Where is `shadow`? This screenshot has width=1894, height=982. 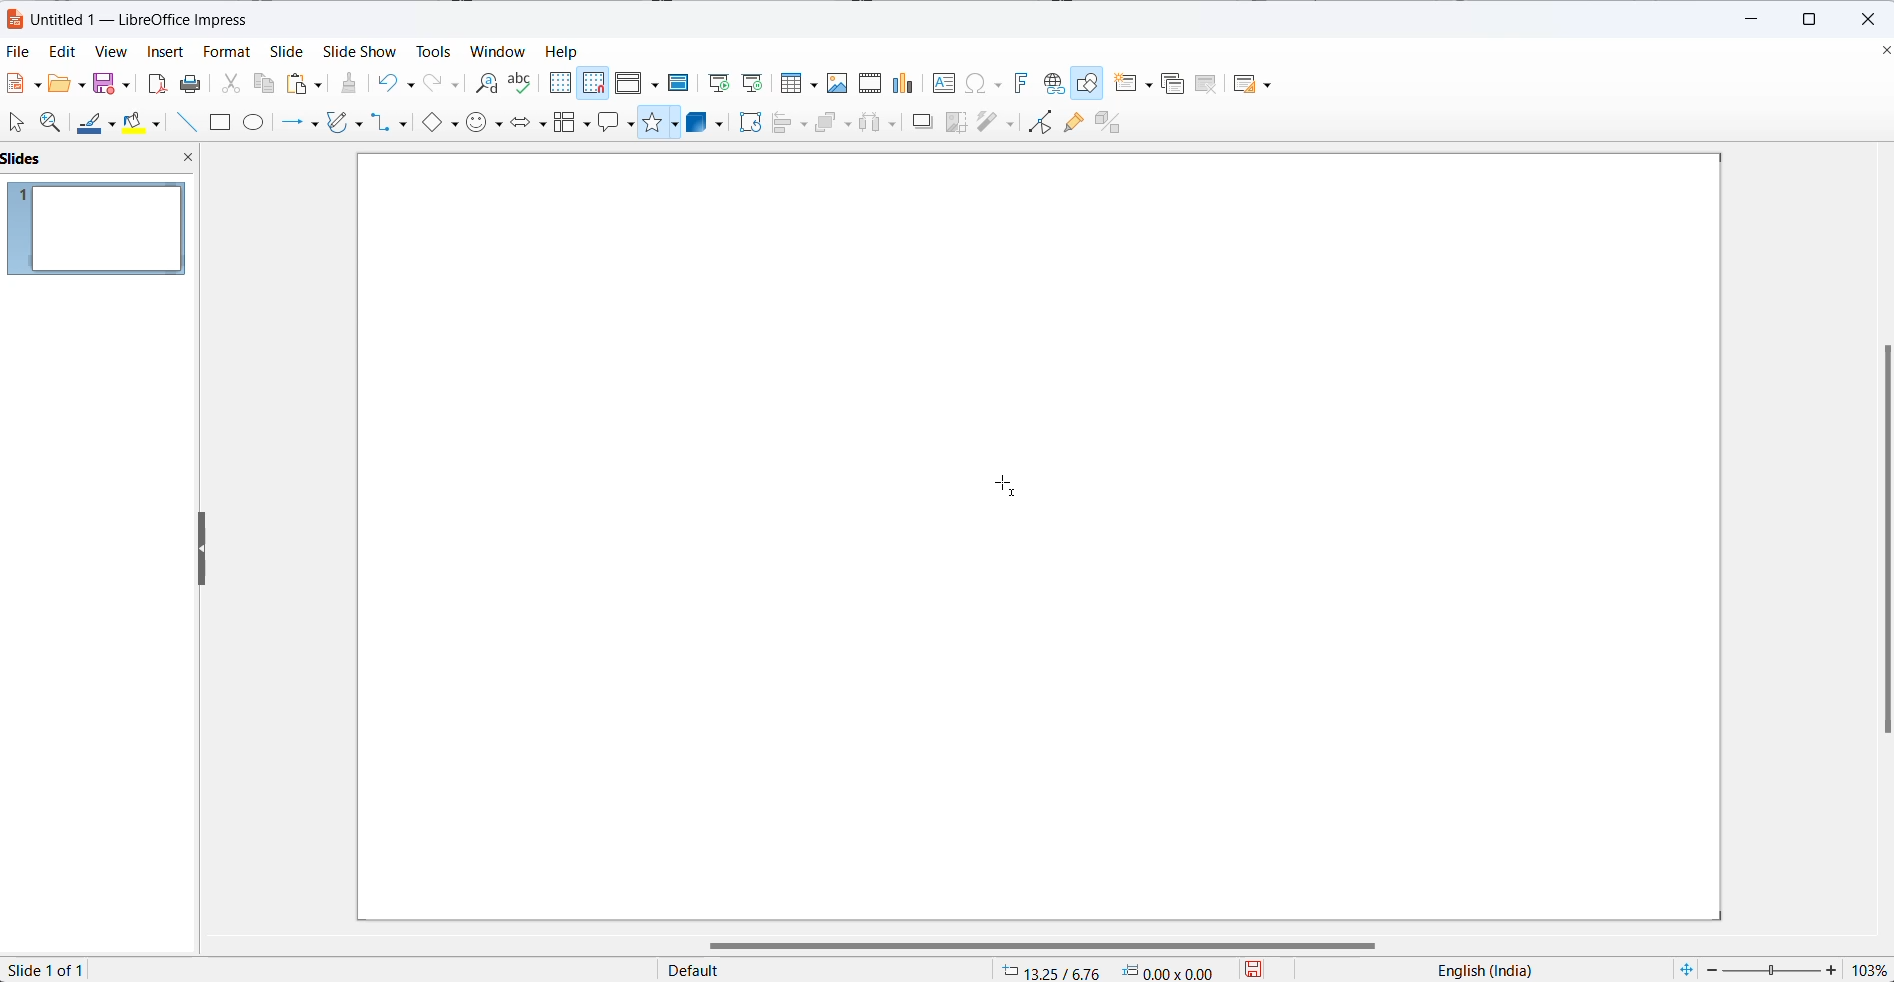
shadow is located at coordinates (924, 123).